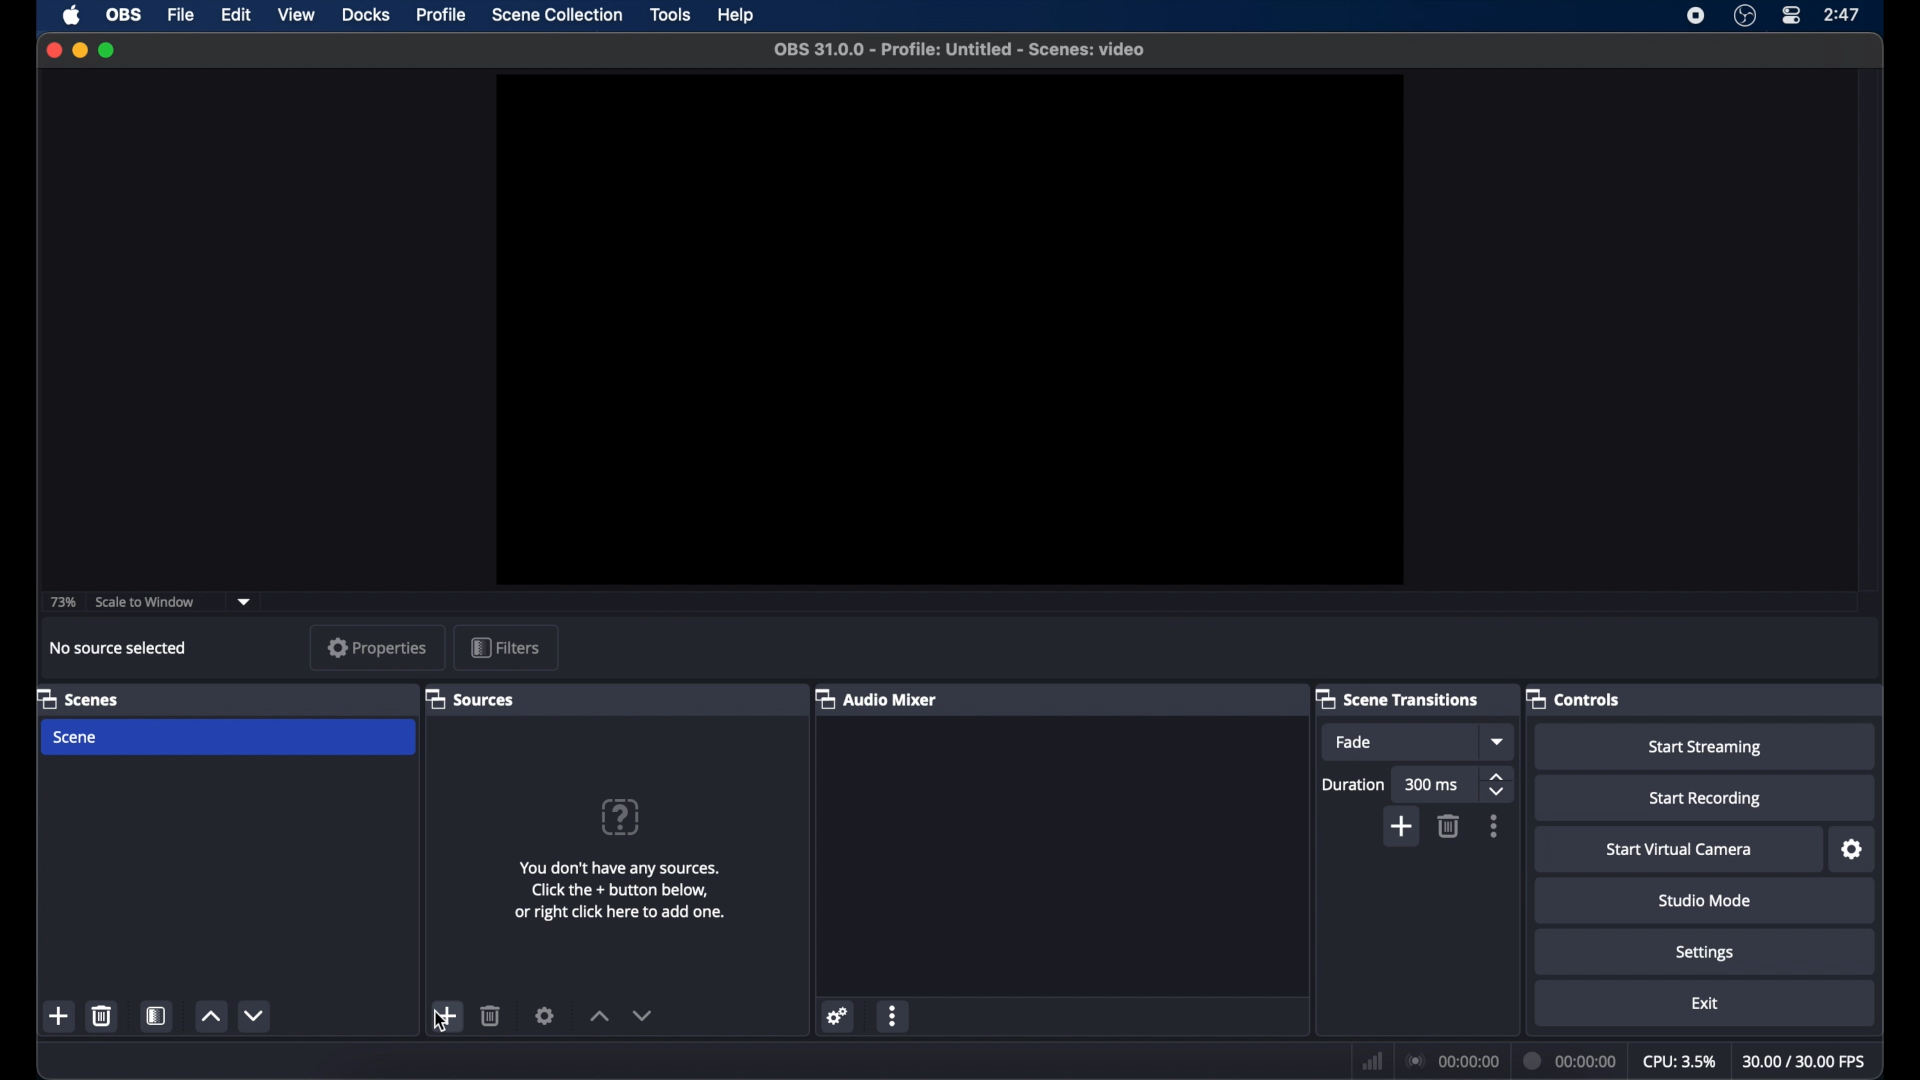  Describe the element at coordinates (619, 890) in the screenshot. I see `info` at that location.